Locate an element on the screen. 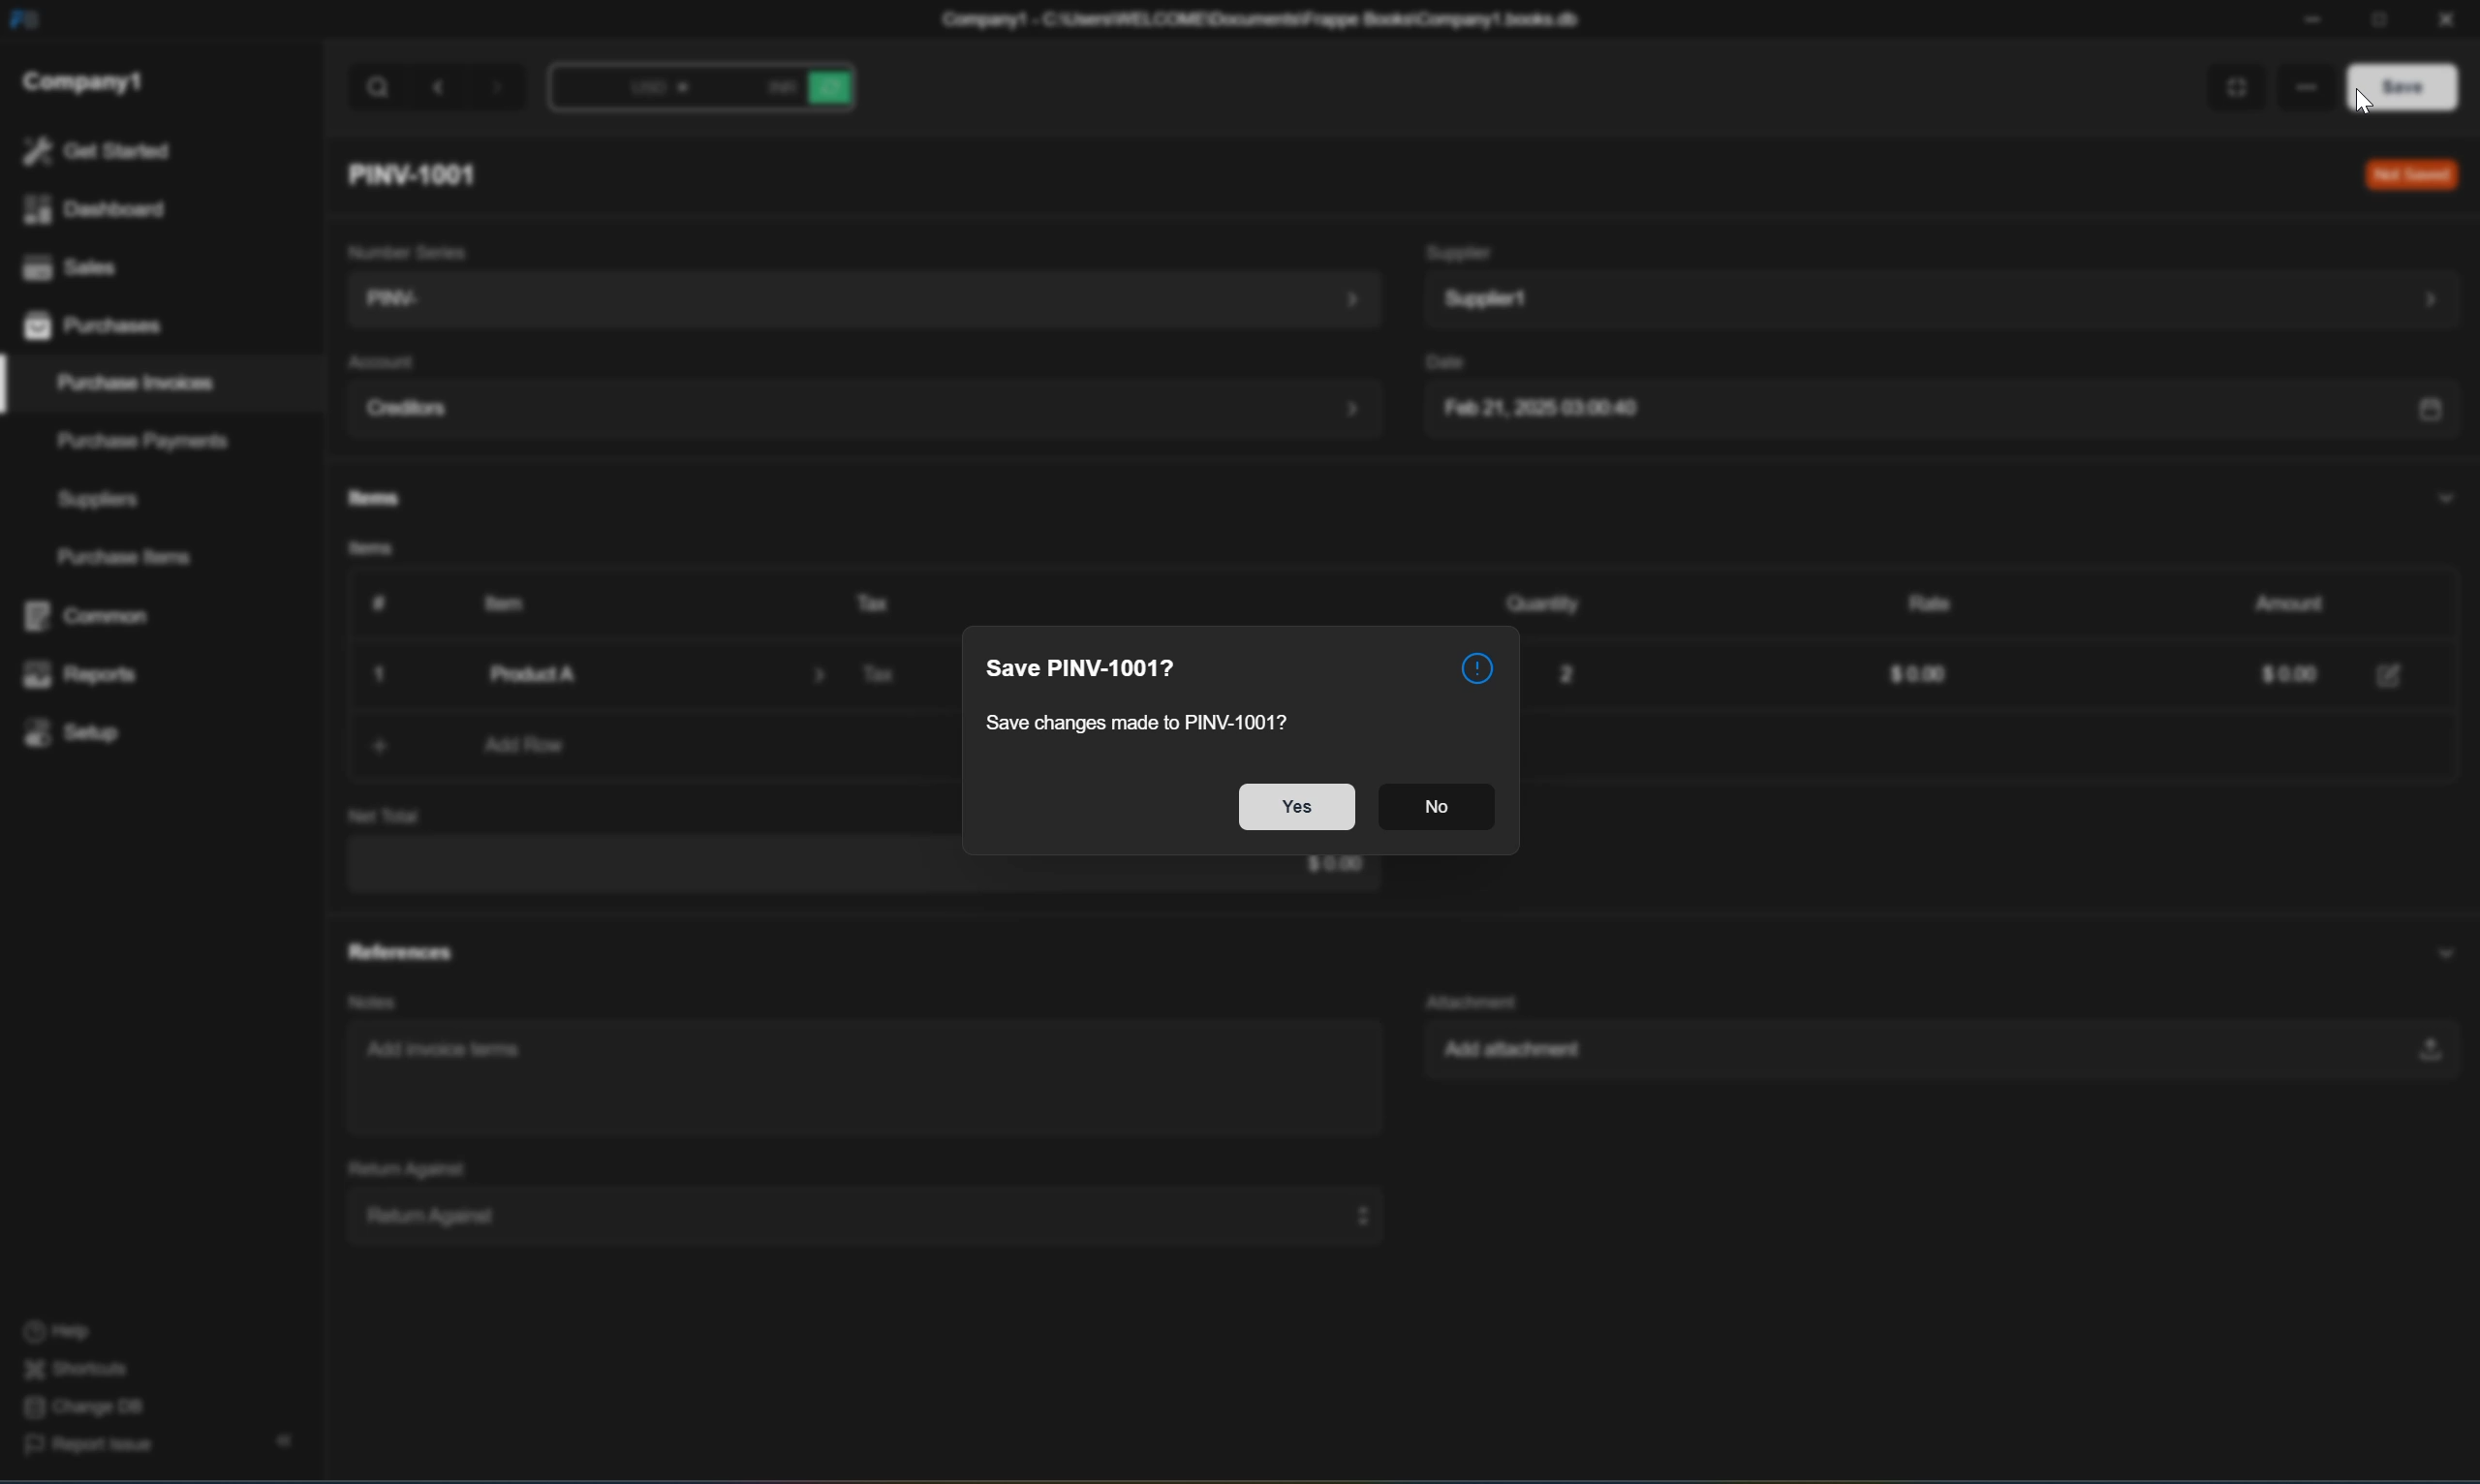 The image size is (2480, 1484). Number Series is located at coordinates (402, 248).